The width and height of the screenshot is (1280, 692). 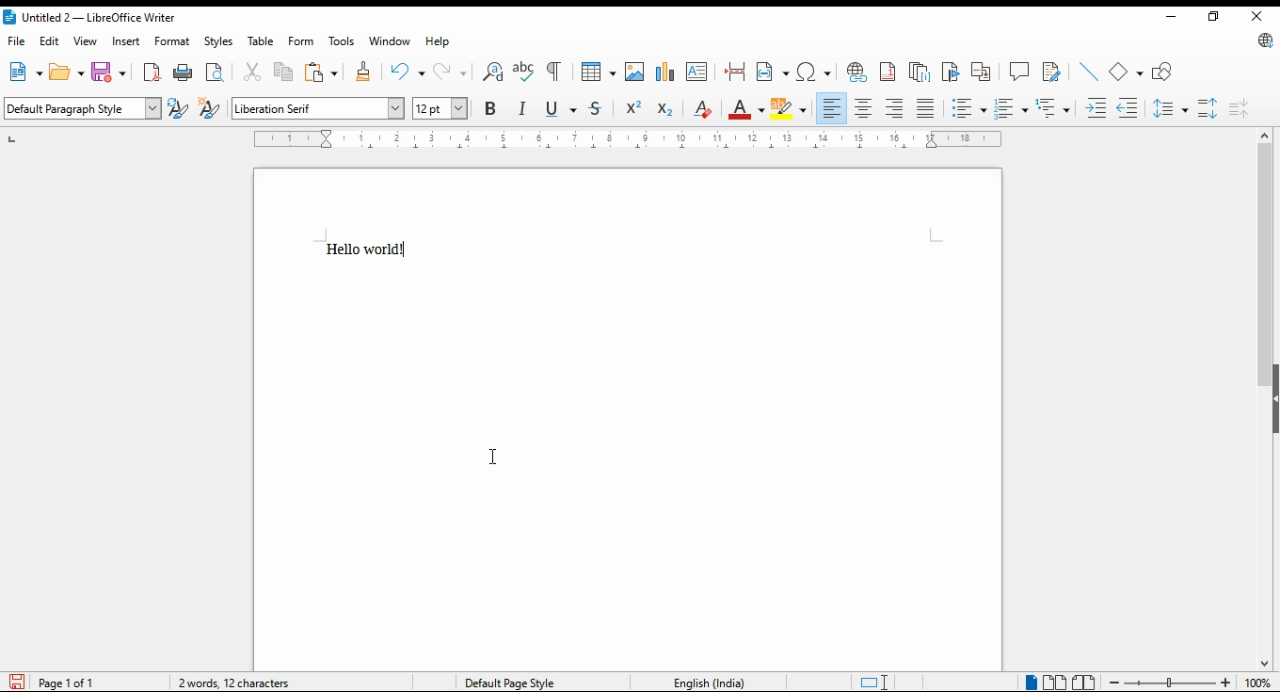 I want to click on form, so click(x=301, y=40).